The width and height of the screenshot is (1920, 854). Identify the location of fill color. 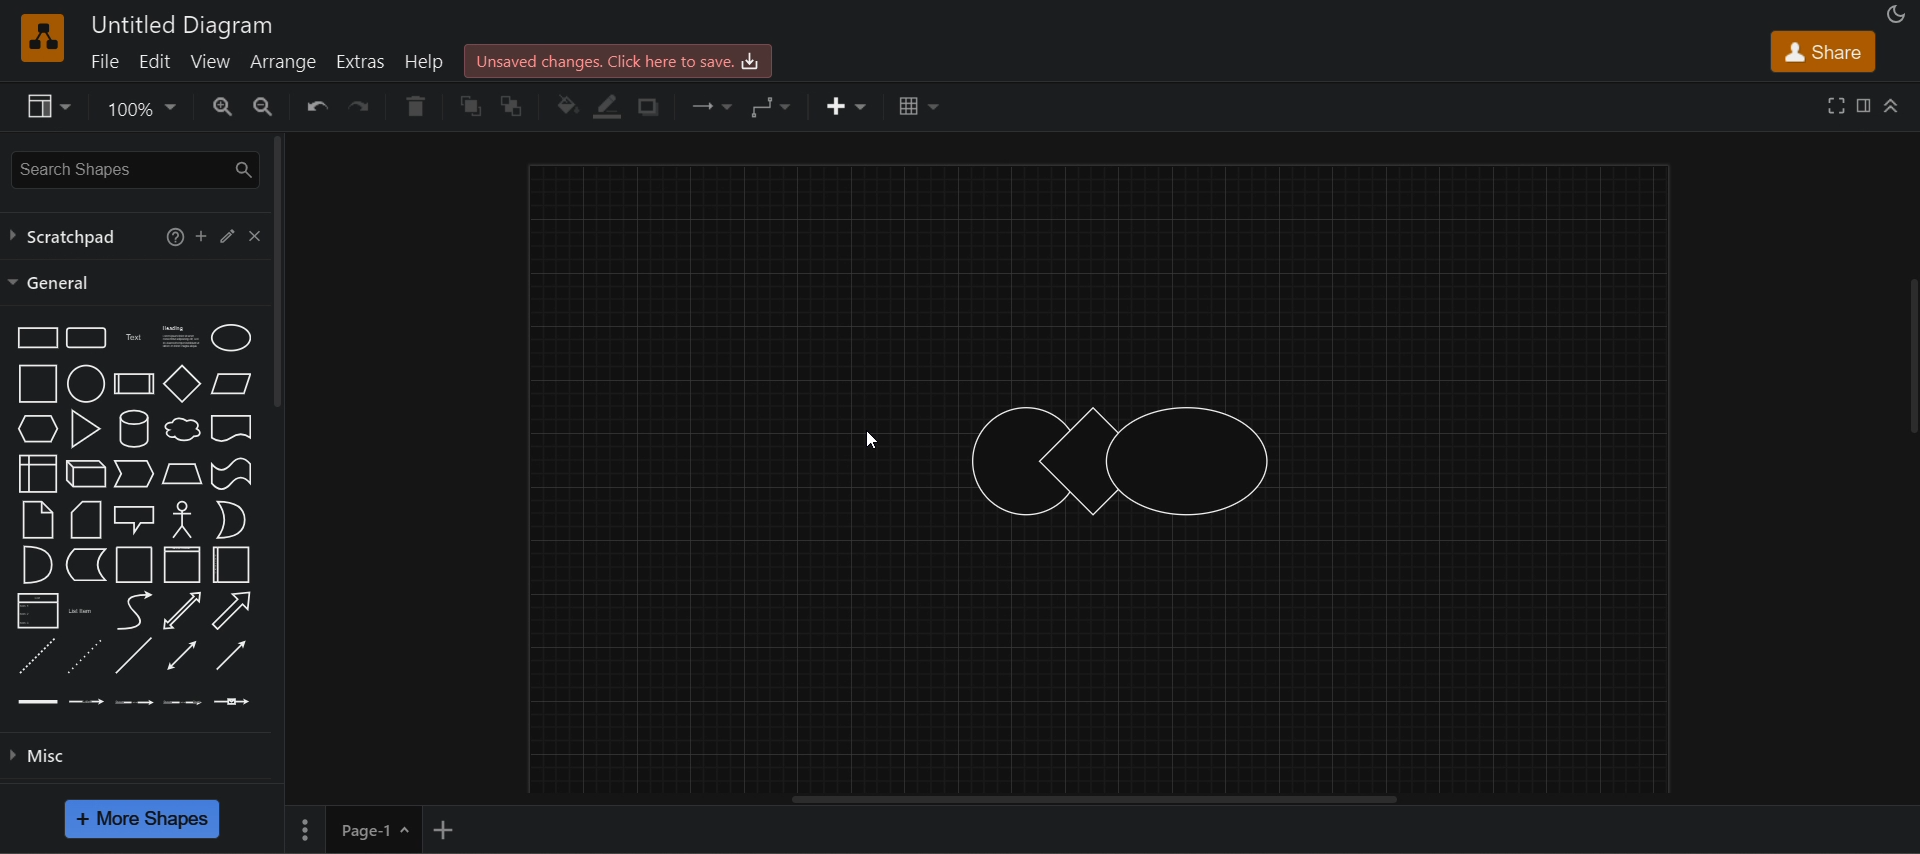
(568, 106).